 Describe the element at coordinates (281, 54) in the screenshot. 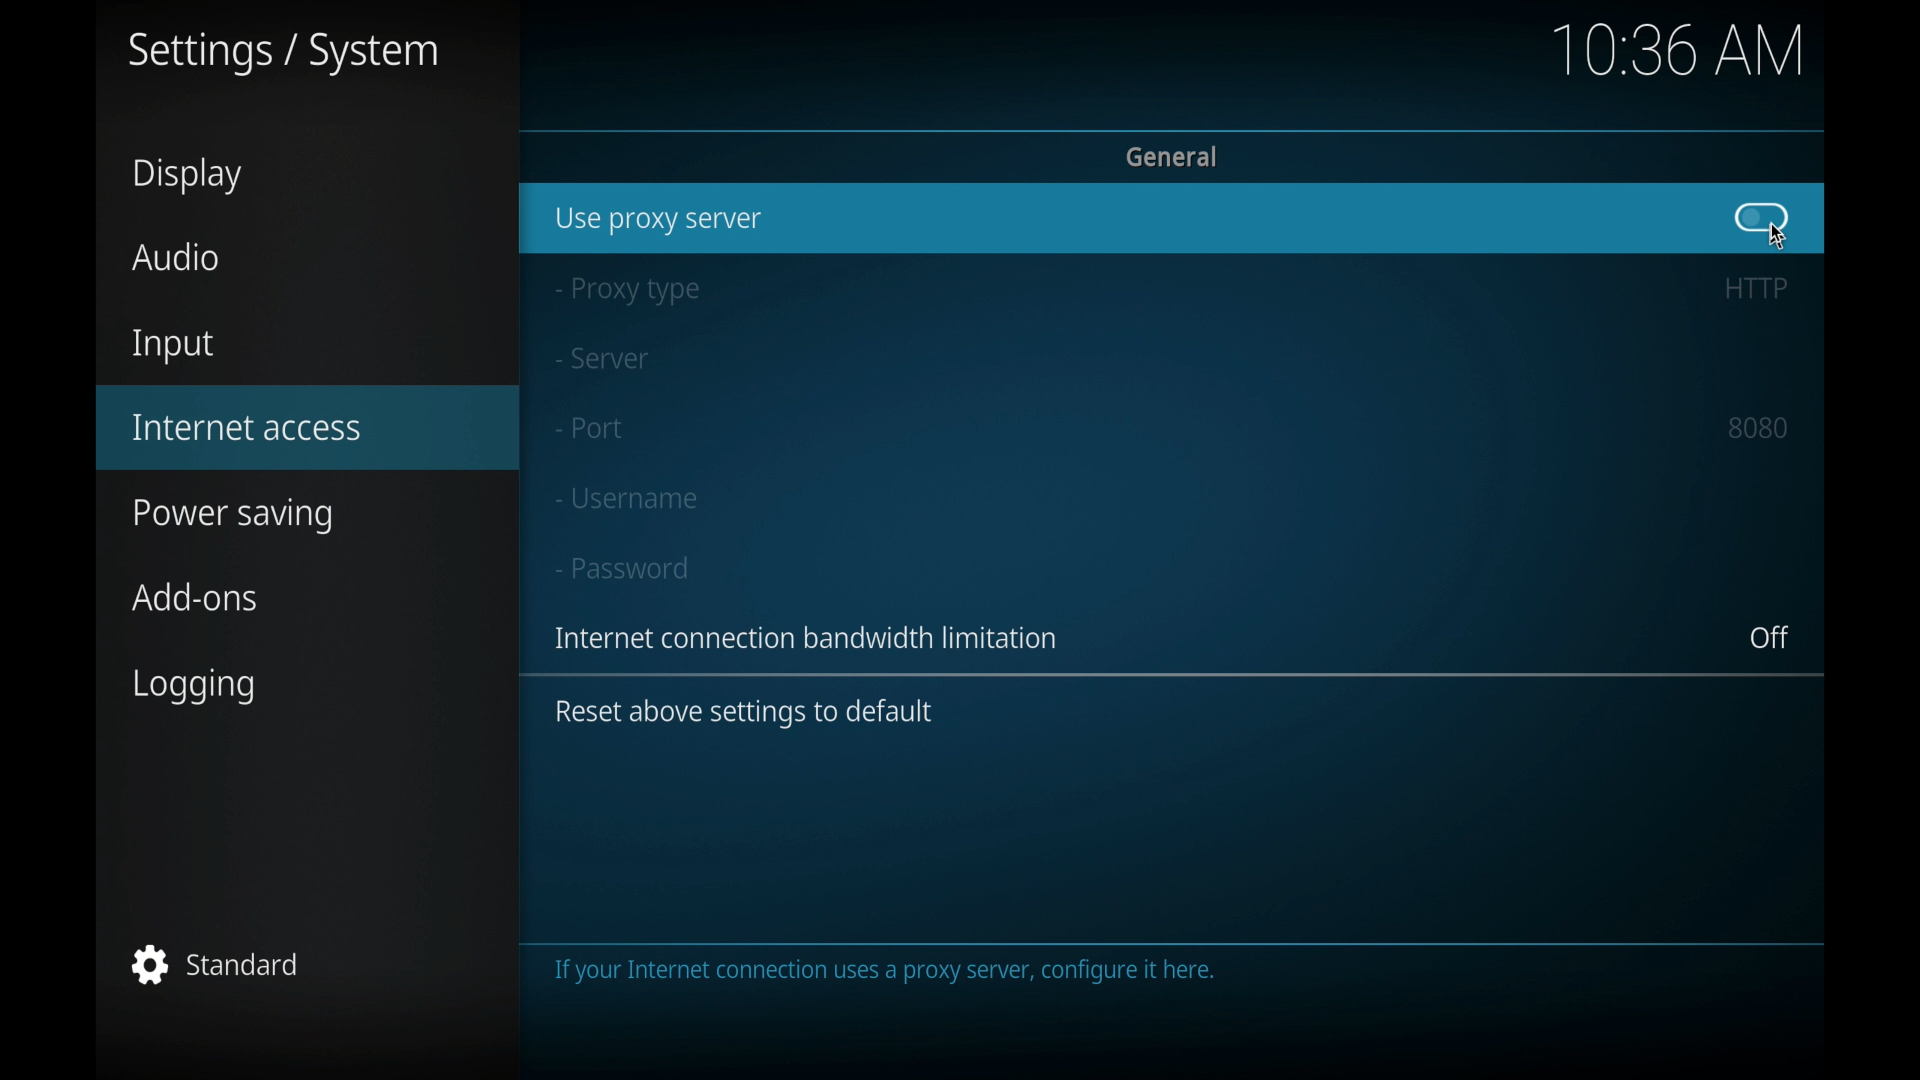

I see `settings/system` at that location.